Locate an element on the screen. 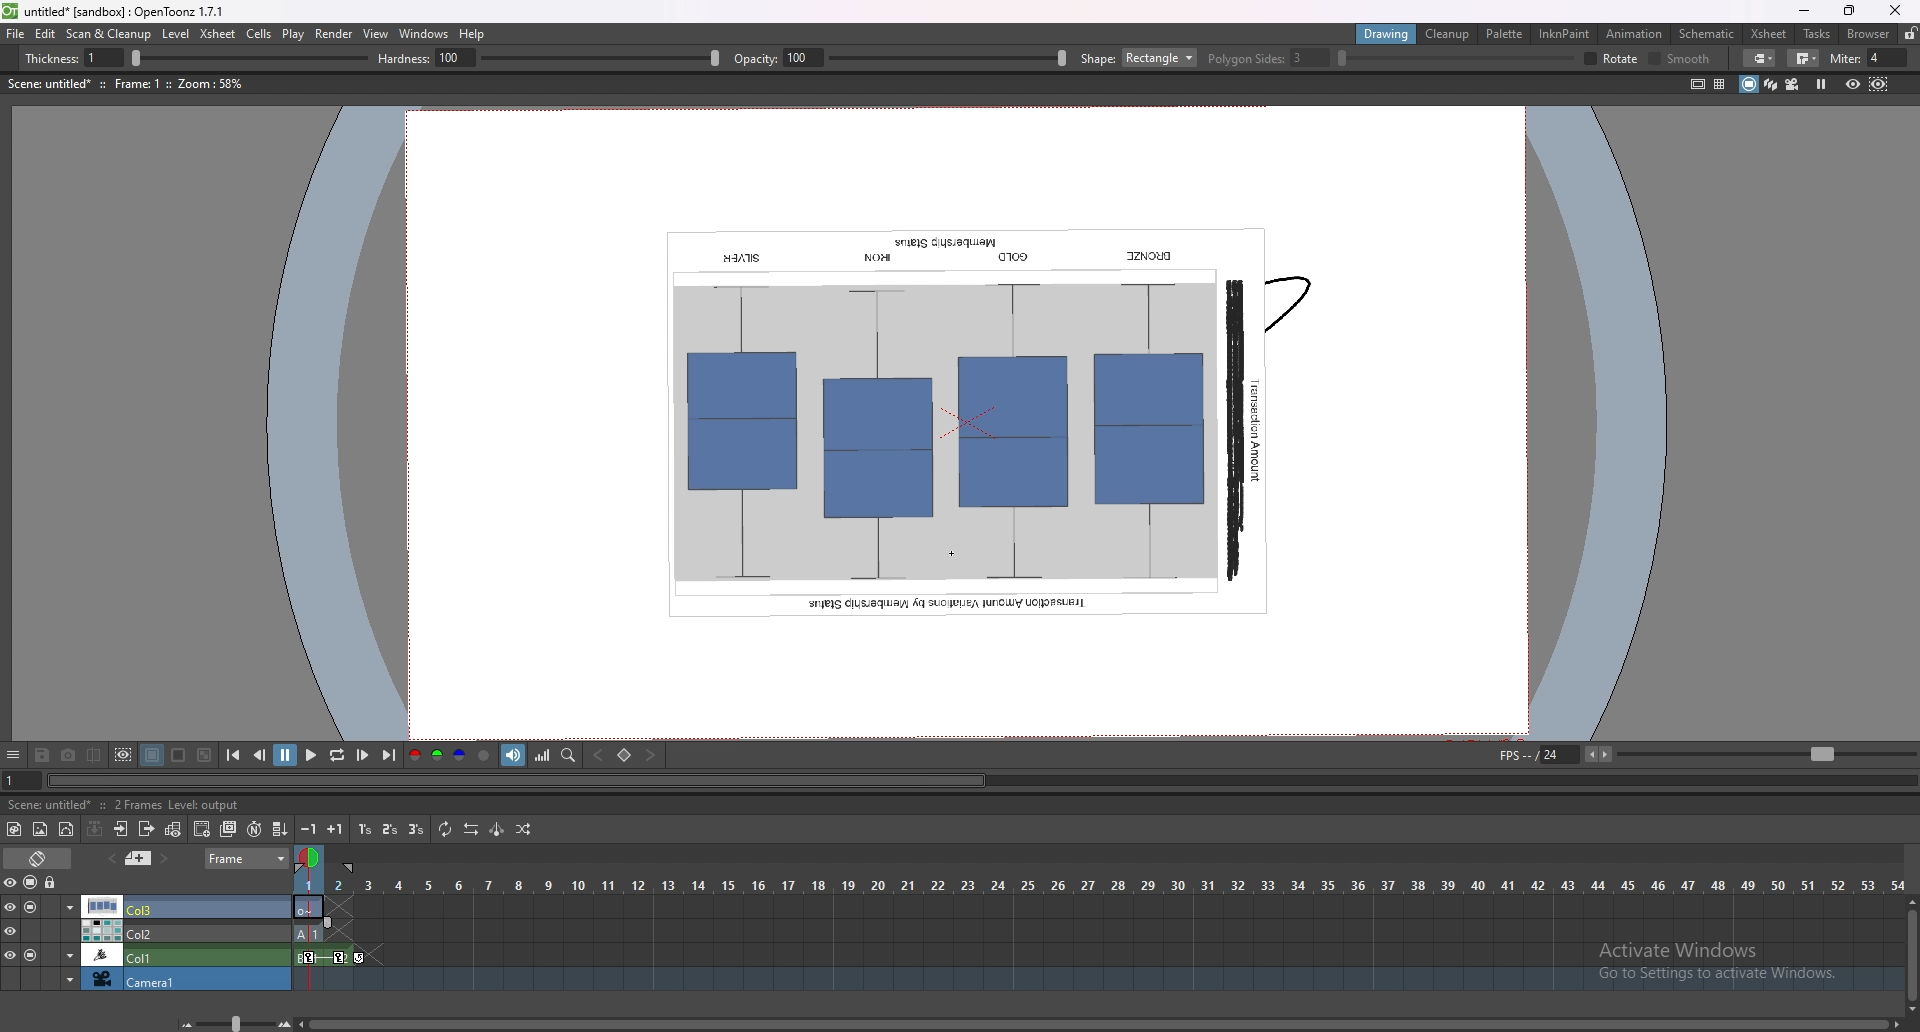  toggle timeline is located at coordinates (40, 857).